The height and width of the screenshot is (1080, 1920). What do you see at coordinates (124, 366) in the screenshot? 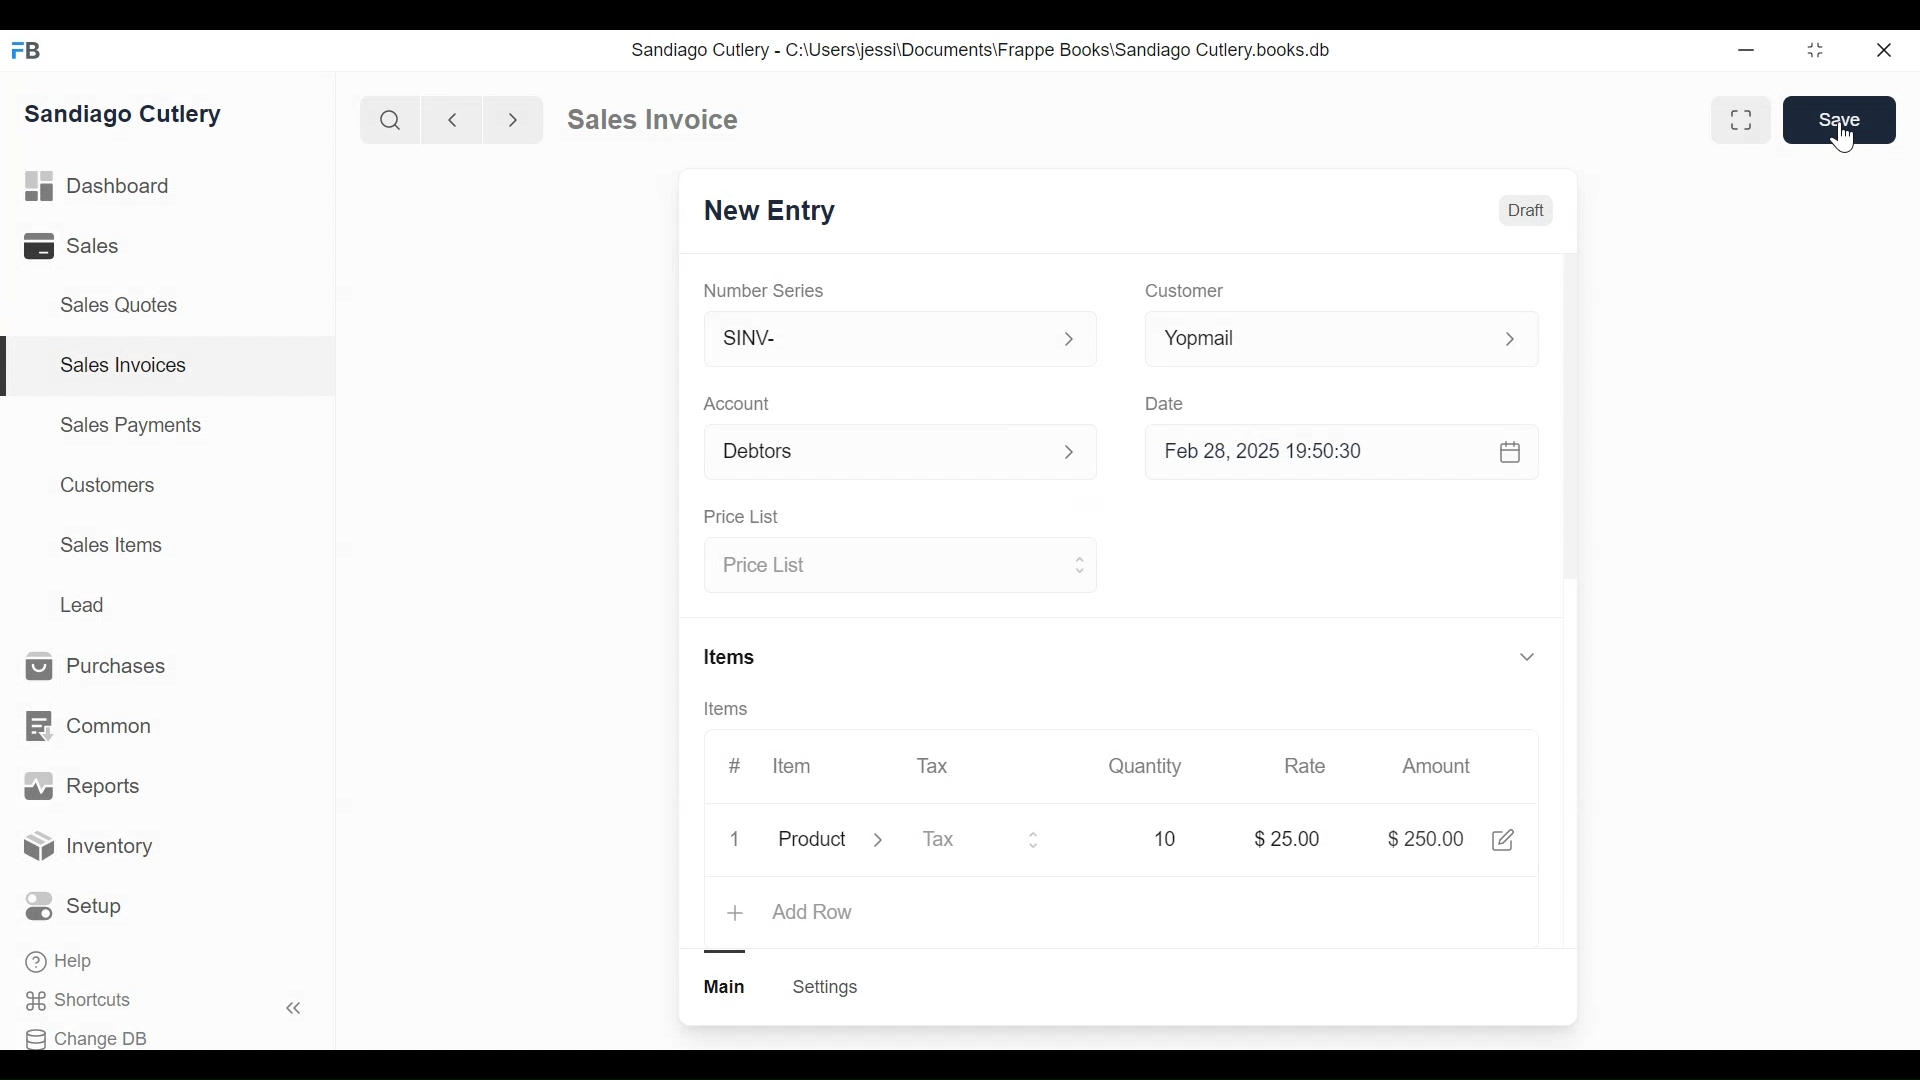
I see `Sales Invoices` at bounding box center [124, 366].